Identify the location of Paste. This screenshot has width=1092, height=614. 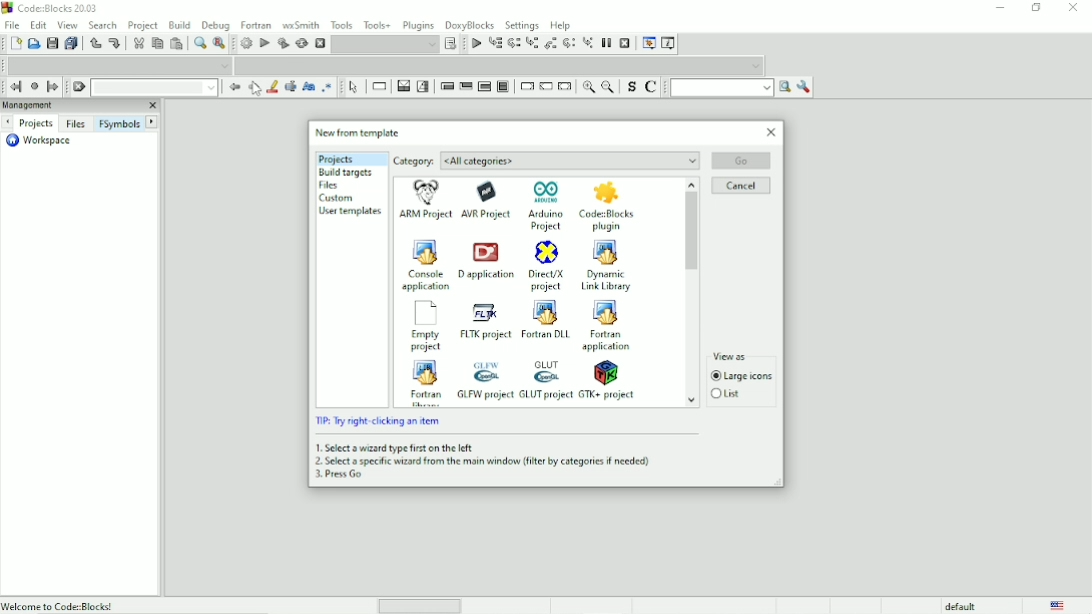
(177, 44).